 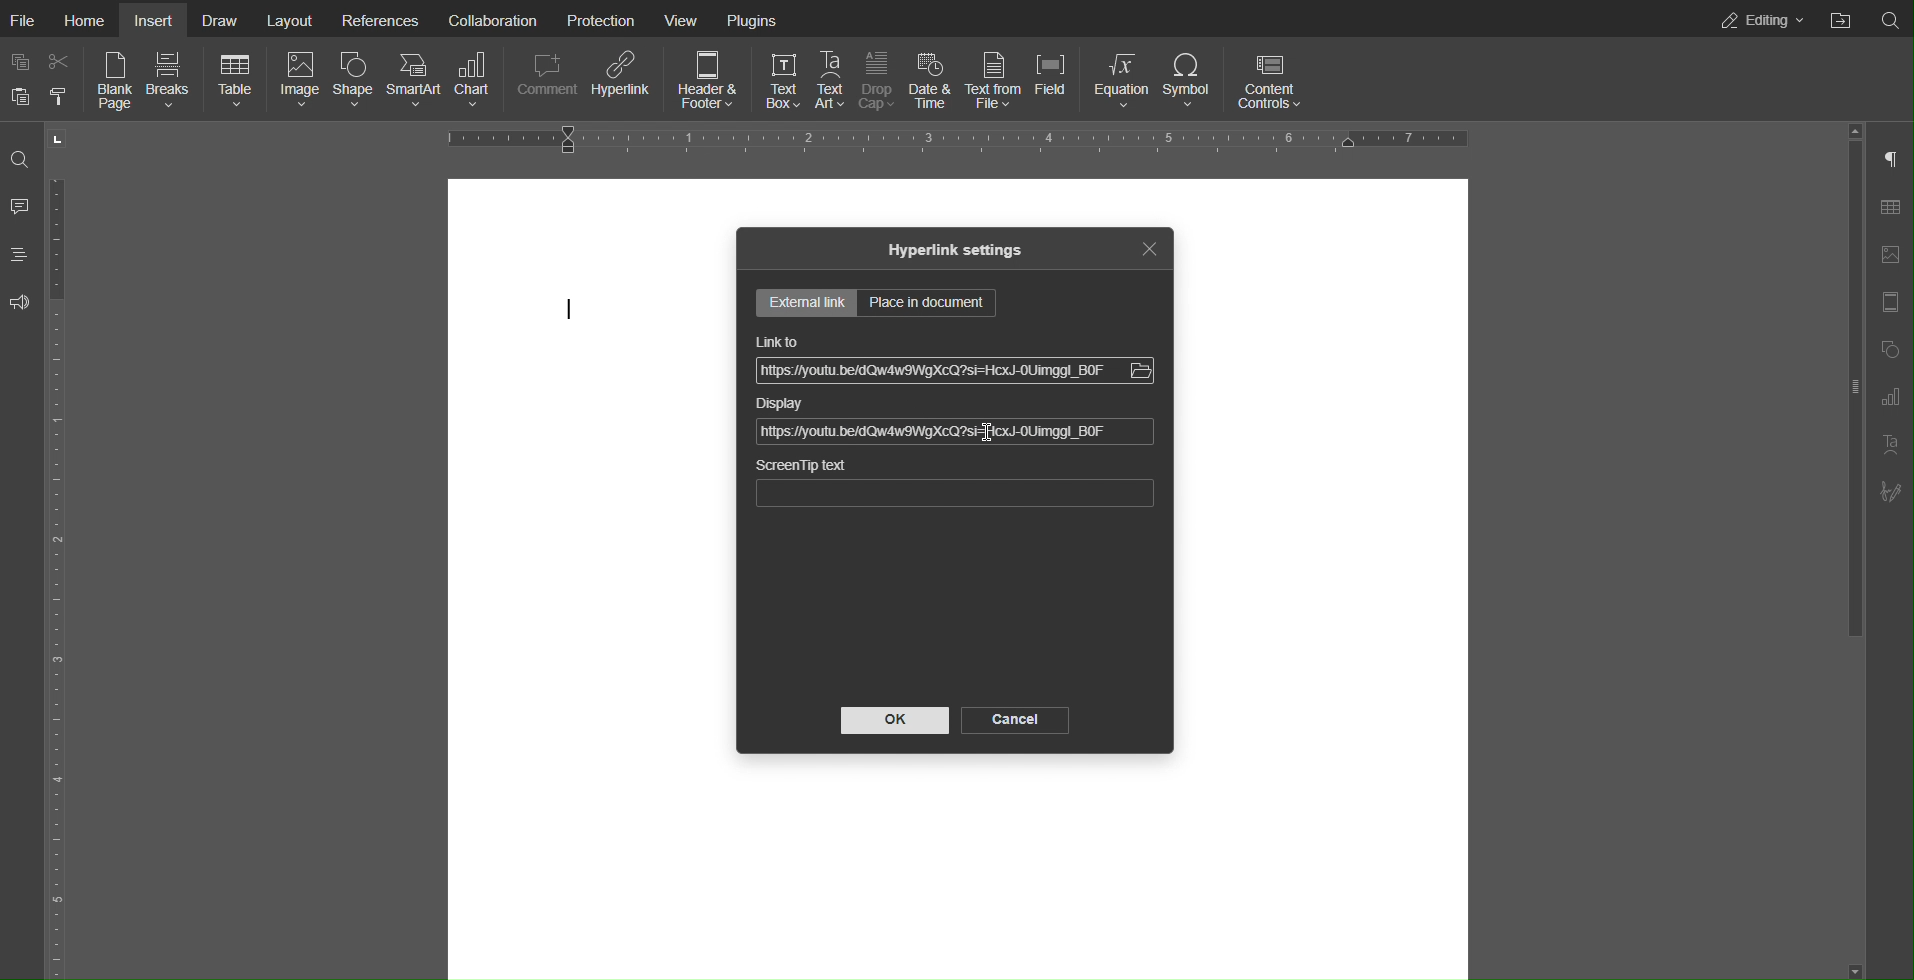 I want to click on Layout, so click(x=292, y=19).